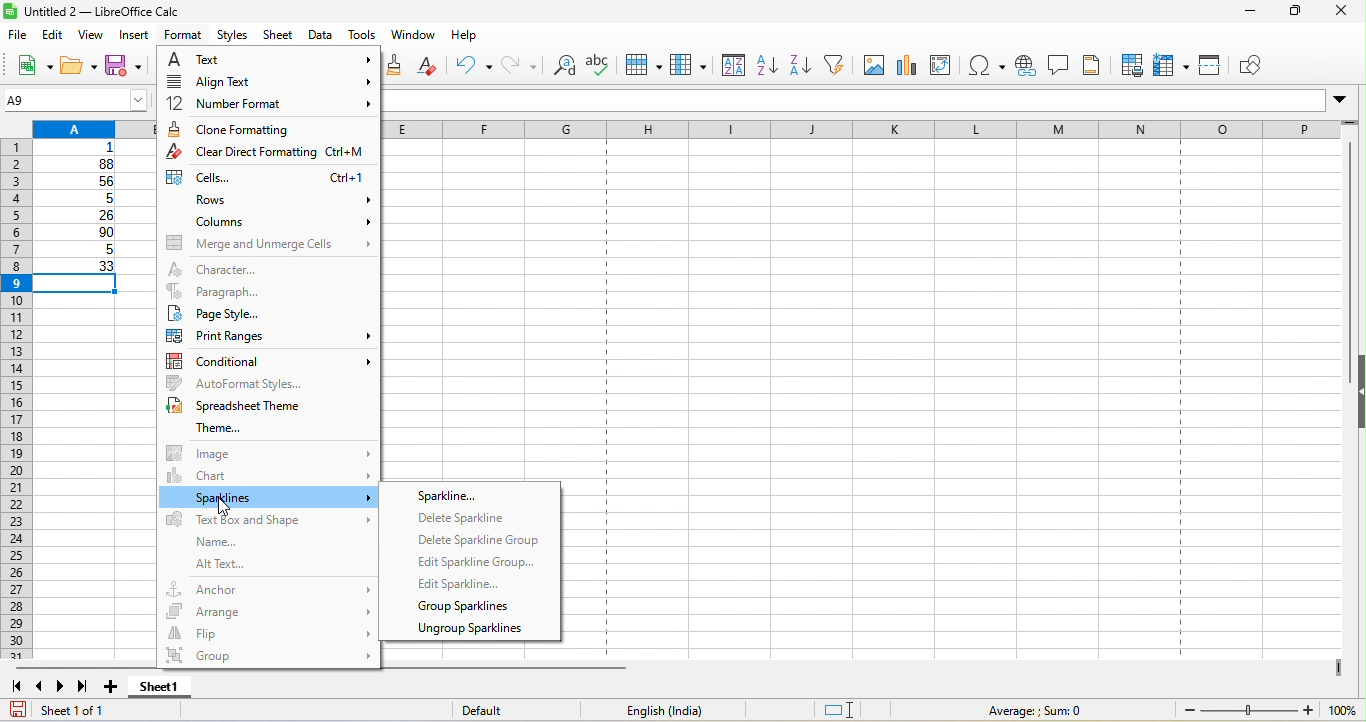 This screenshot has height=722, width=1366. I want to click on clone formatting, so click(399, 65).